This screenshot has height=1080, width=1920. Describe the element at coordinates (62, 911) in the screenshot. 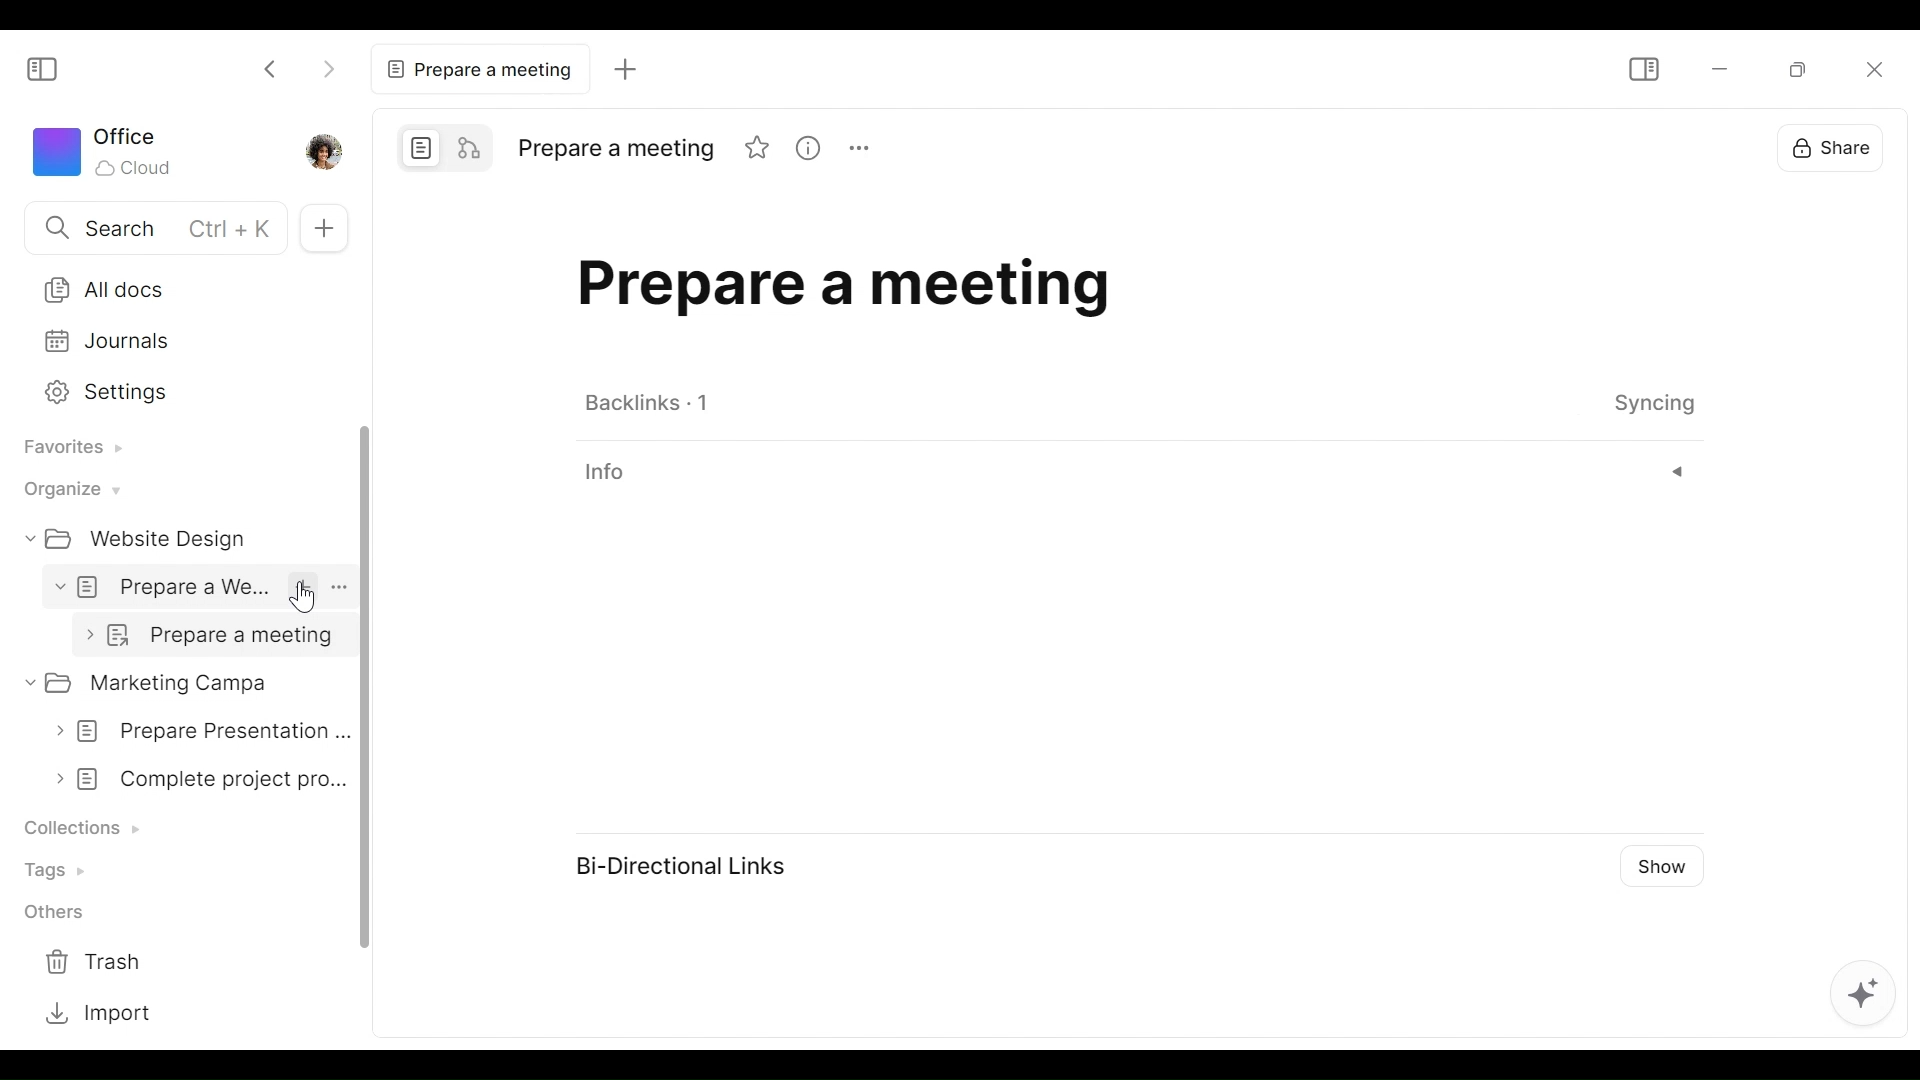

I see `Other` at that location.